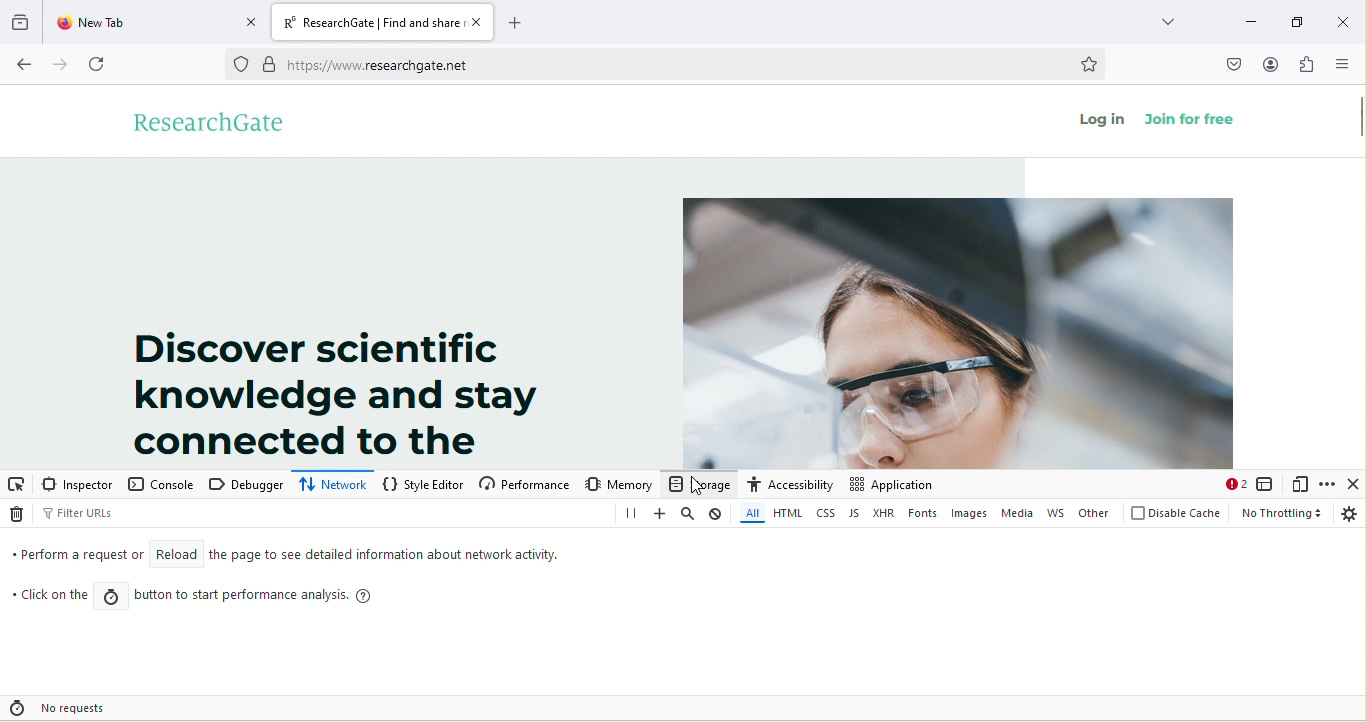 The width and height of the screenshot is (1366, 722). What do you see at coordinates (660, 515) in the screenshot?
I see `add` at bounding box center [660, 515].